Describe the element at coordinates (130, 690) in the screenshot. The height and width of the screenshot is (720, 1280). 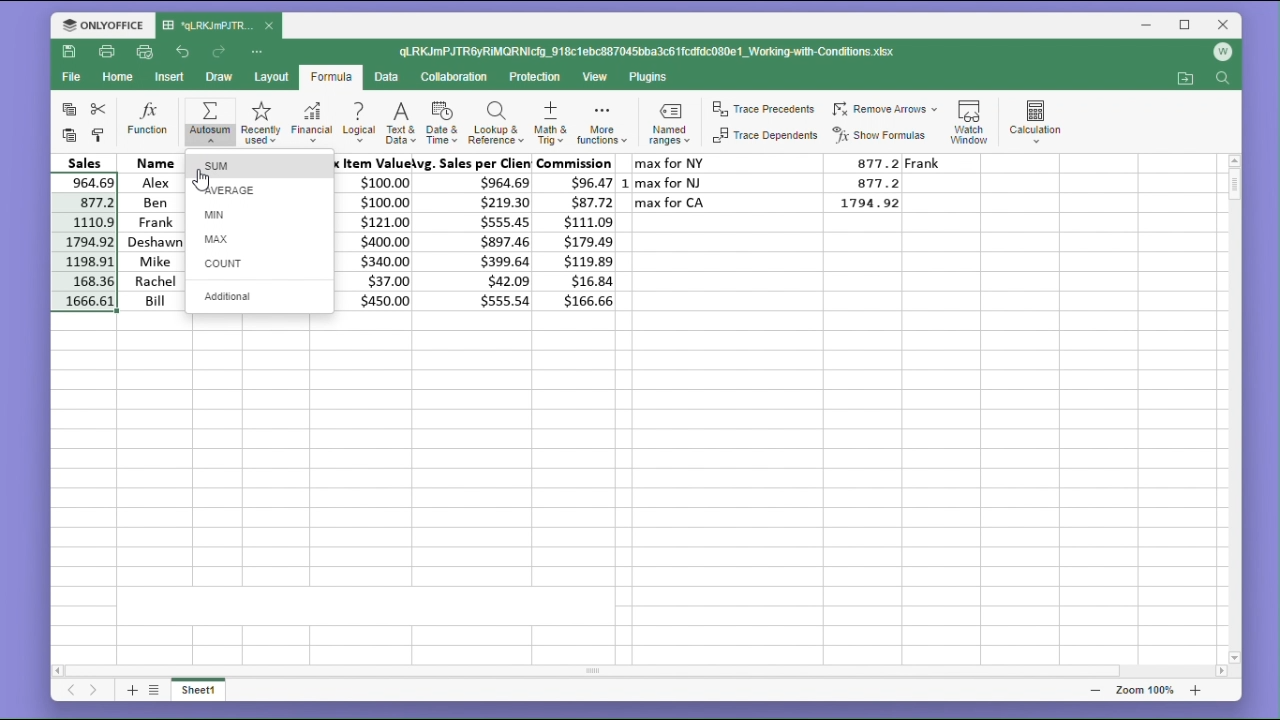
I see `add sheet` at that location.